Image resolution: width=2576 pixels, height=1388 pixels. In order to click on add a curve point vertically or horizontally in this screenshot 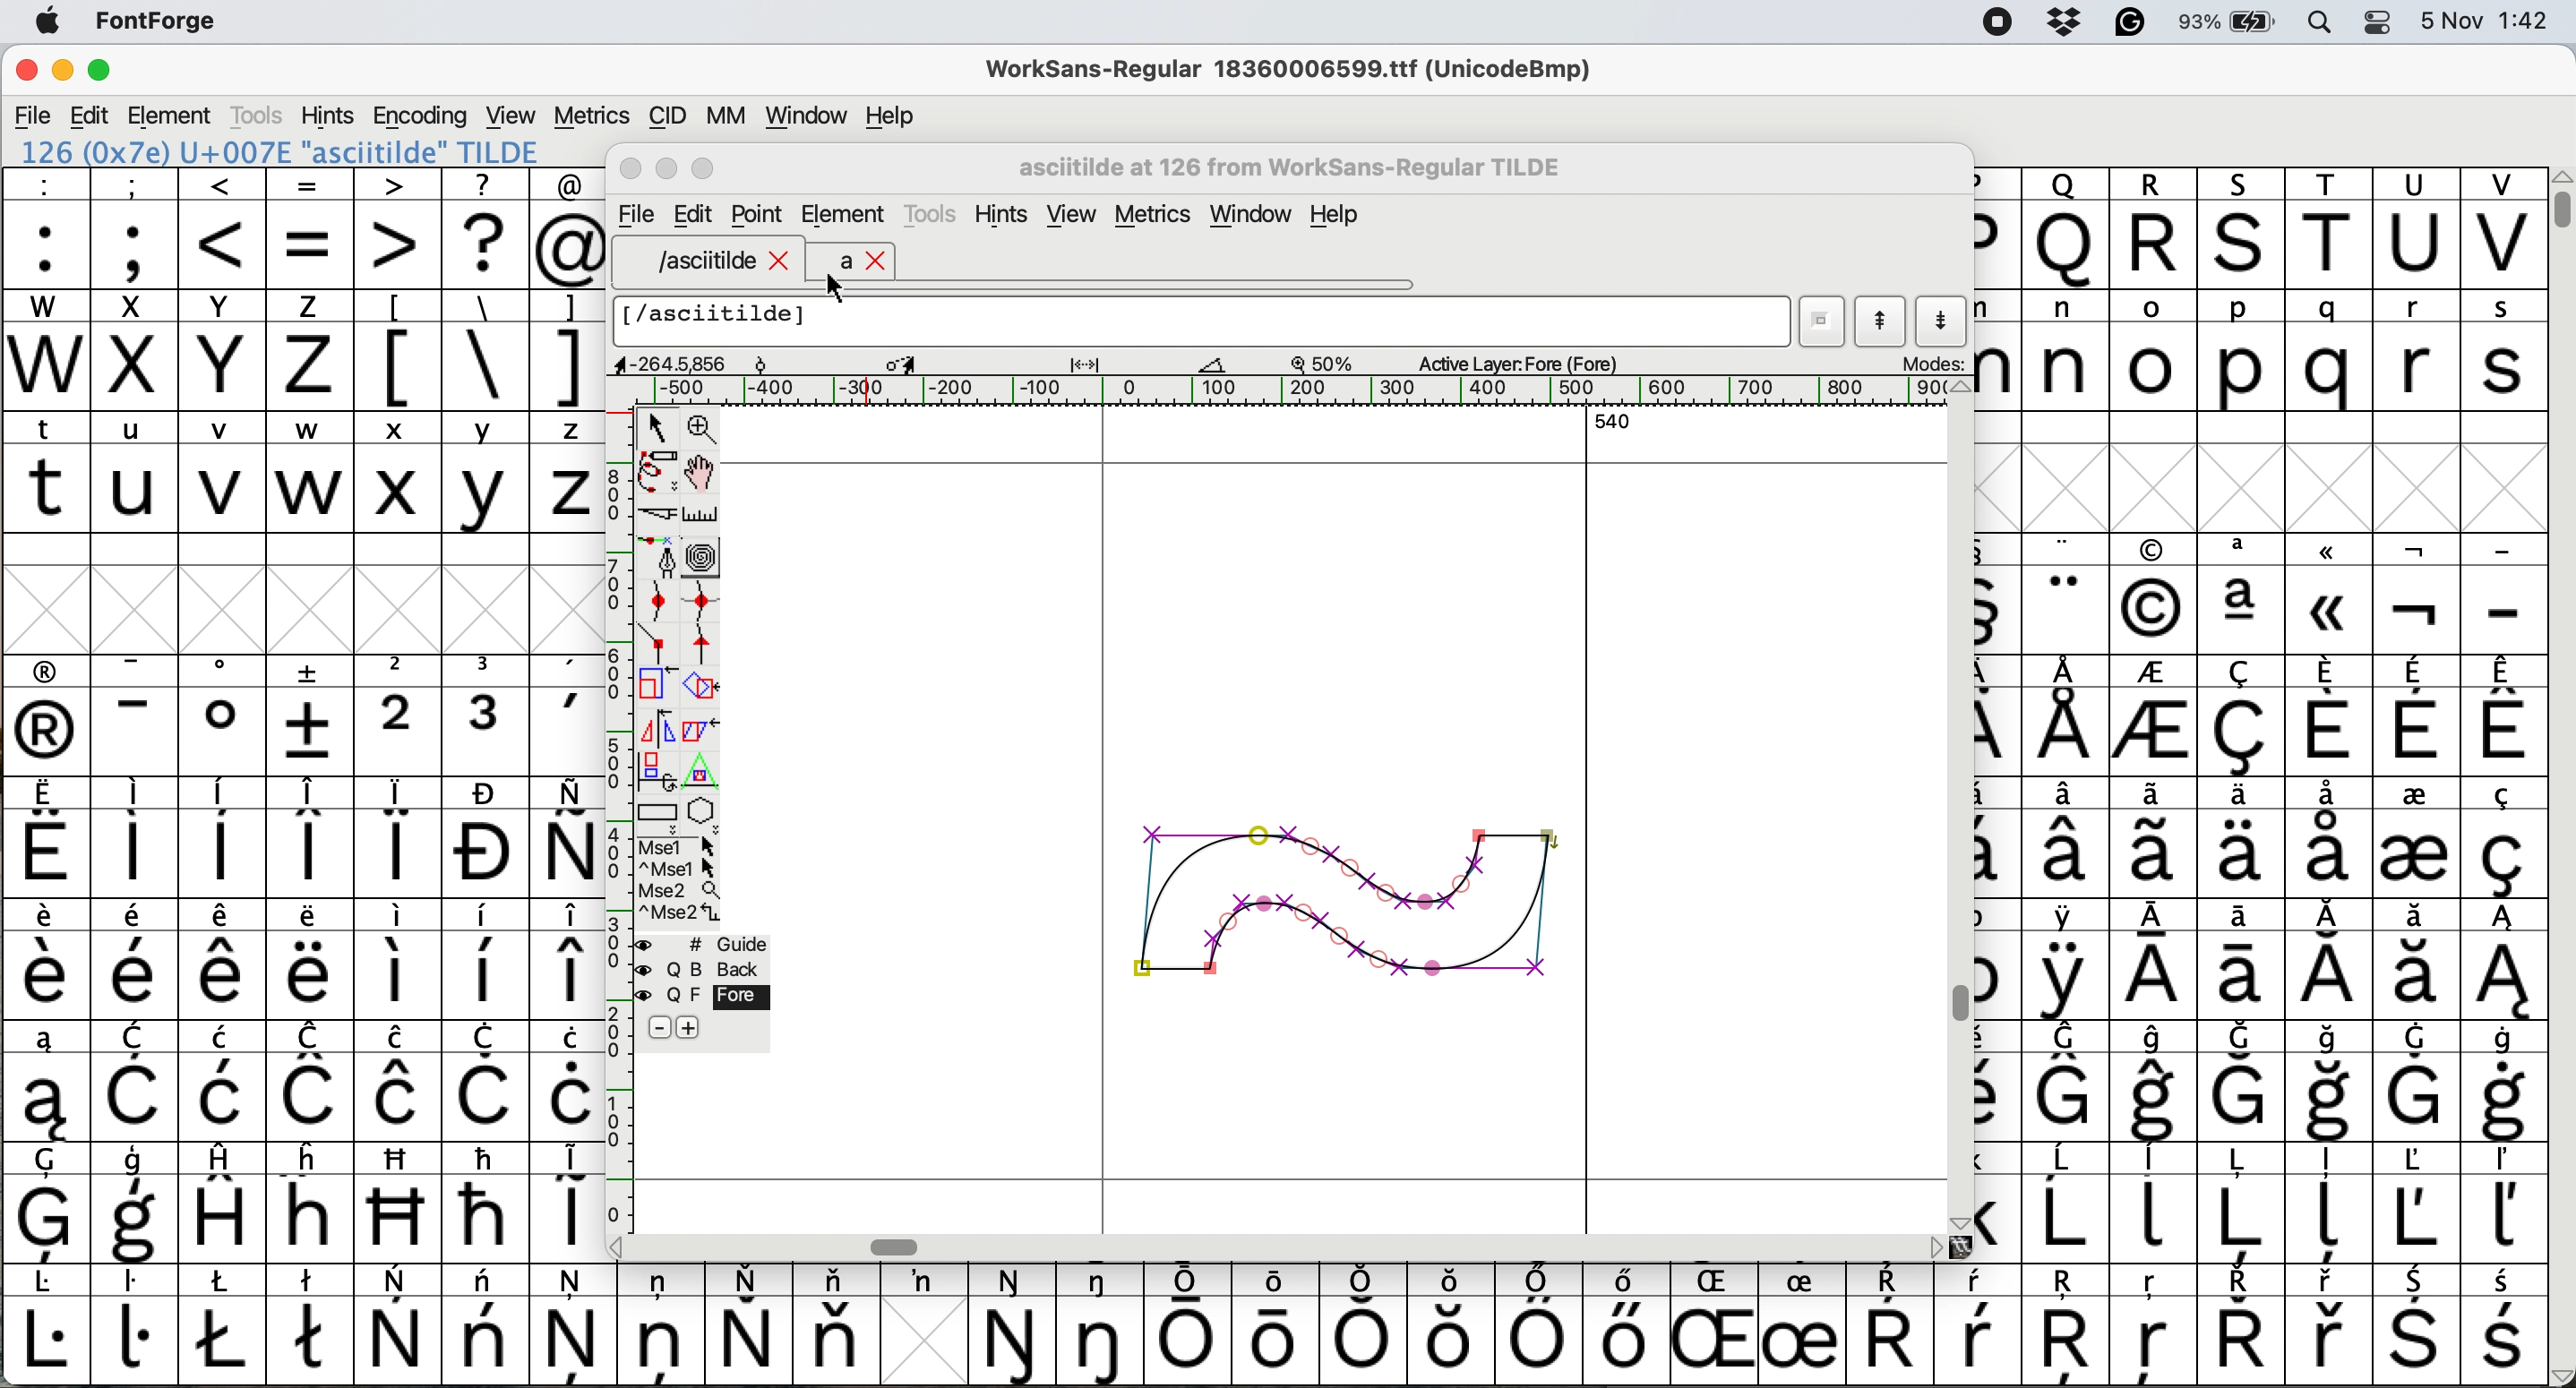, I will do `click(707, 601)`.